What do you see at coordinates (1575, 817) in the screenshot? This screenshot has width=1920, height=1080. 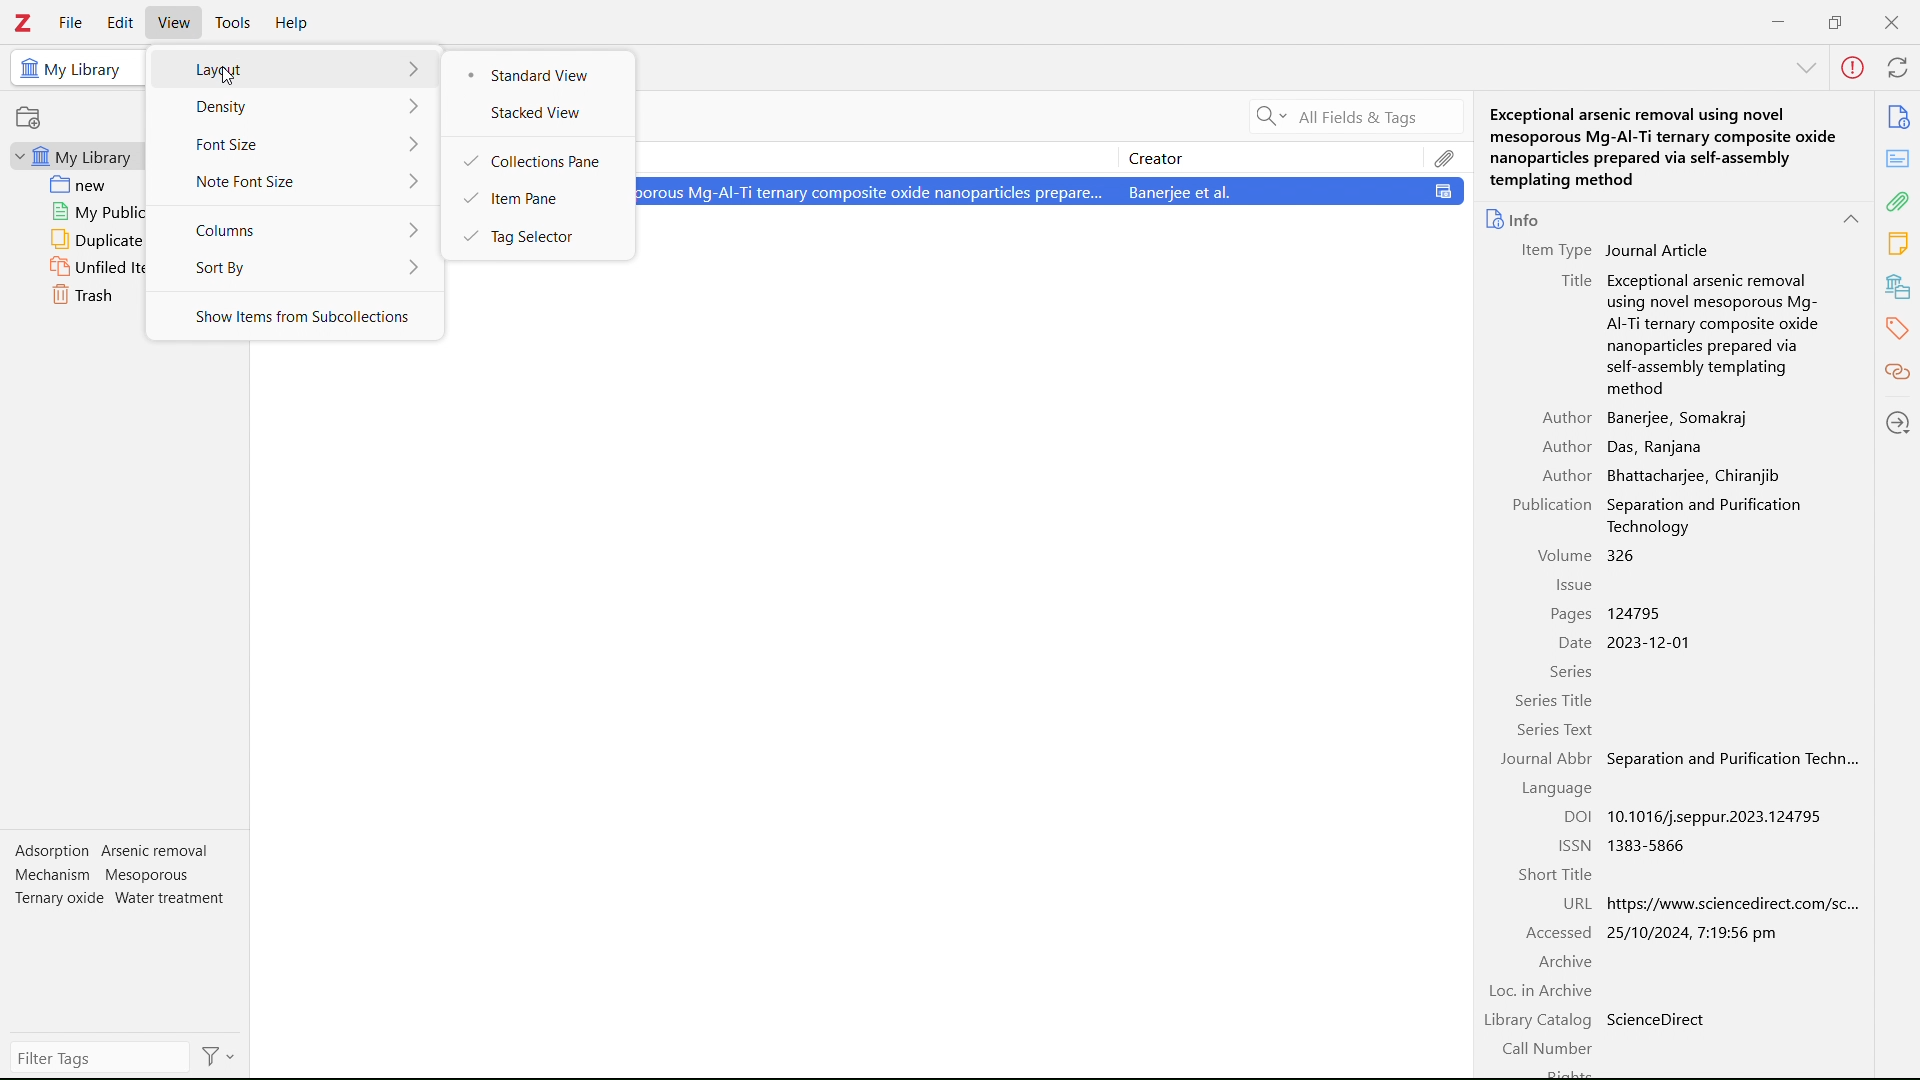 I see `DOI` at bounding box center [1575, 817].